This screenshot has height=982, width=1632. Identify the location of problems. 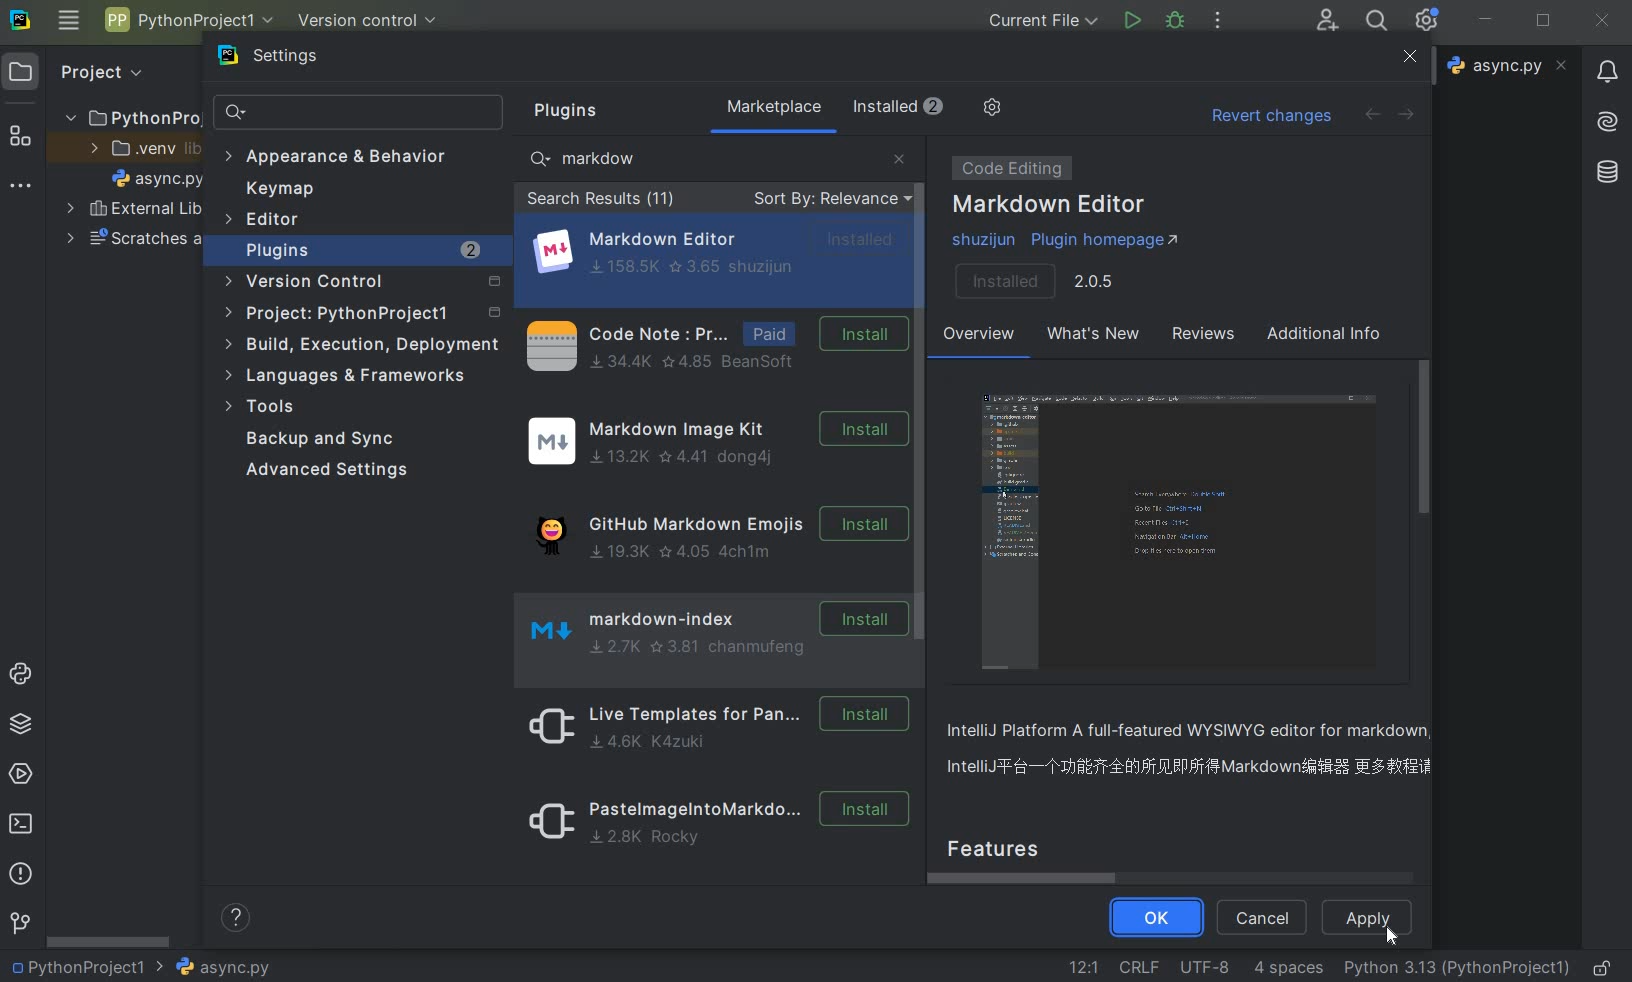
(20, 874).